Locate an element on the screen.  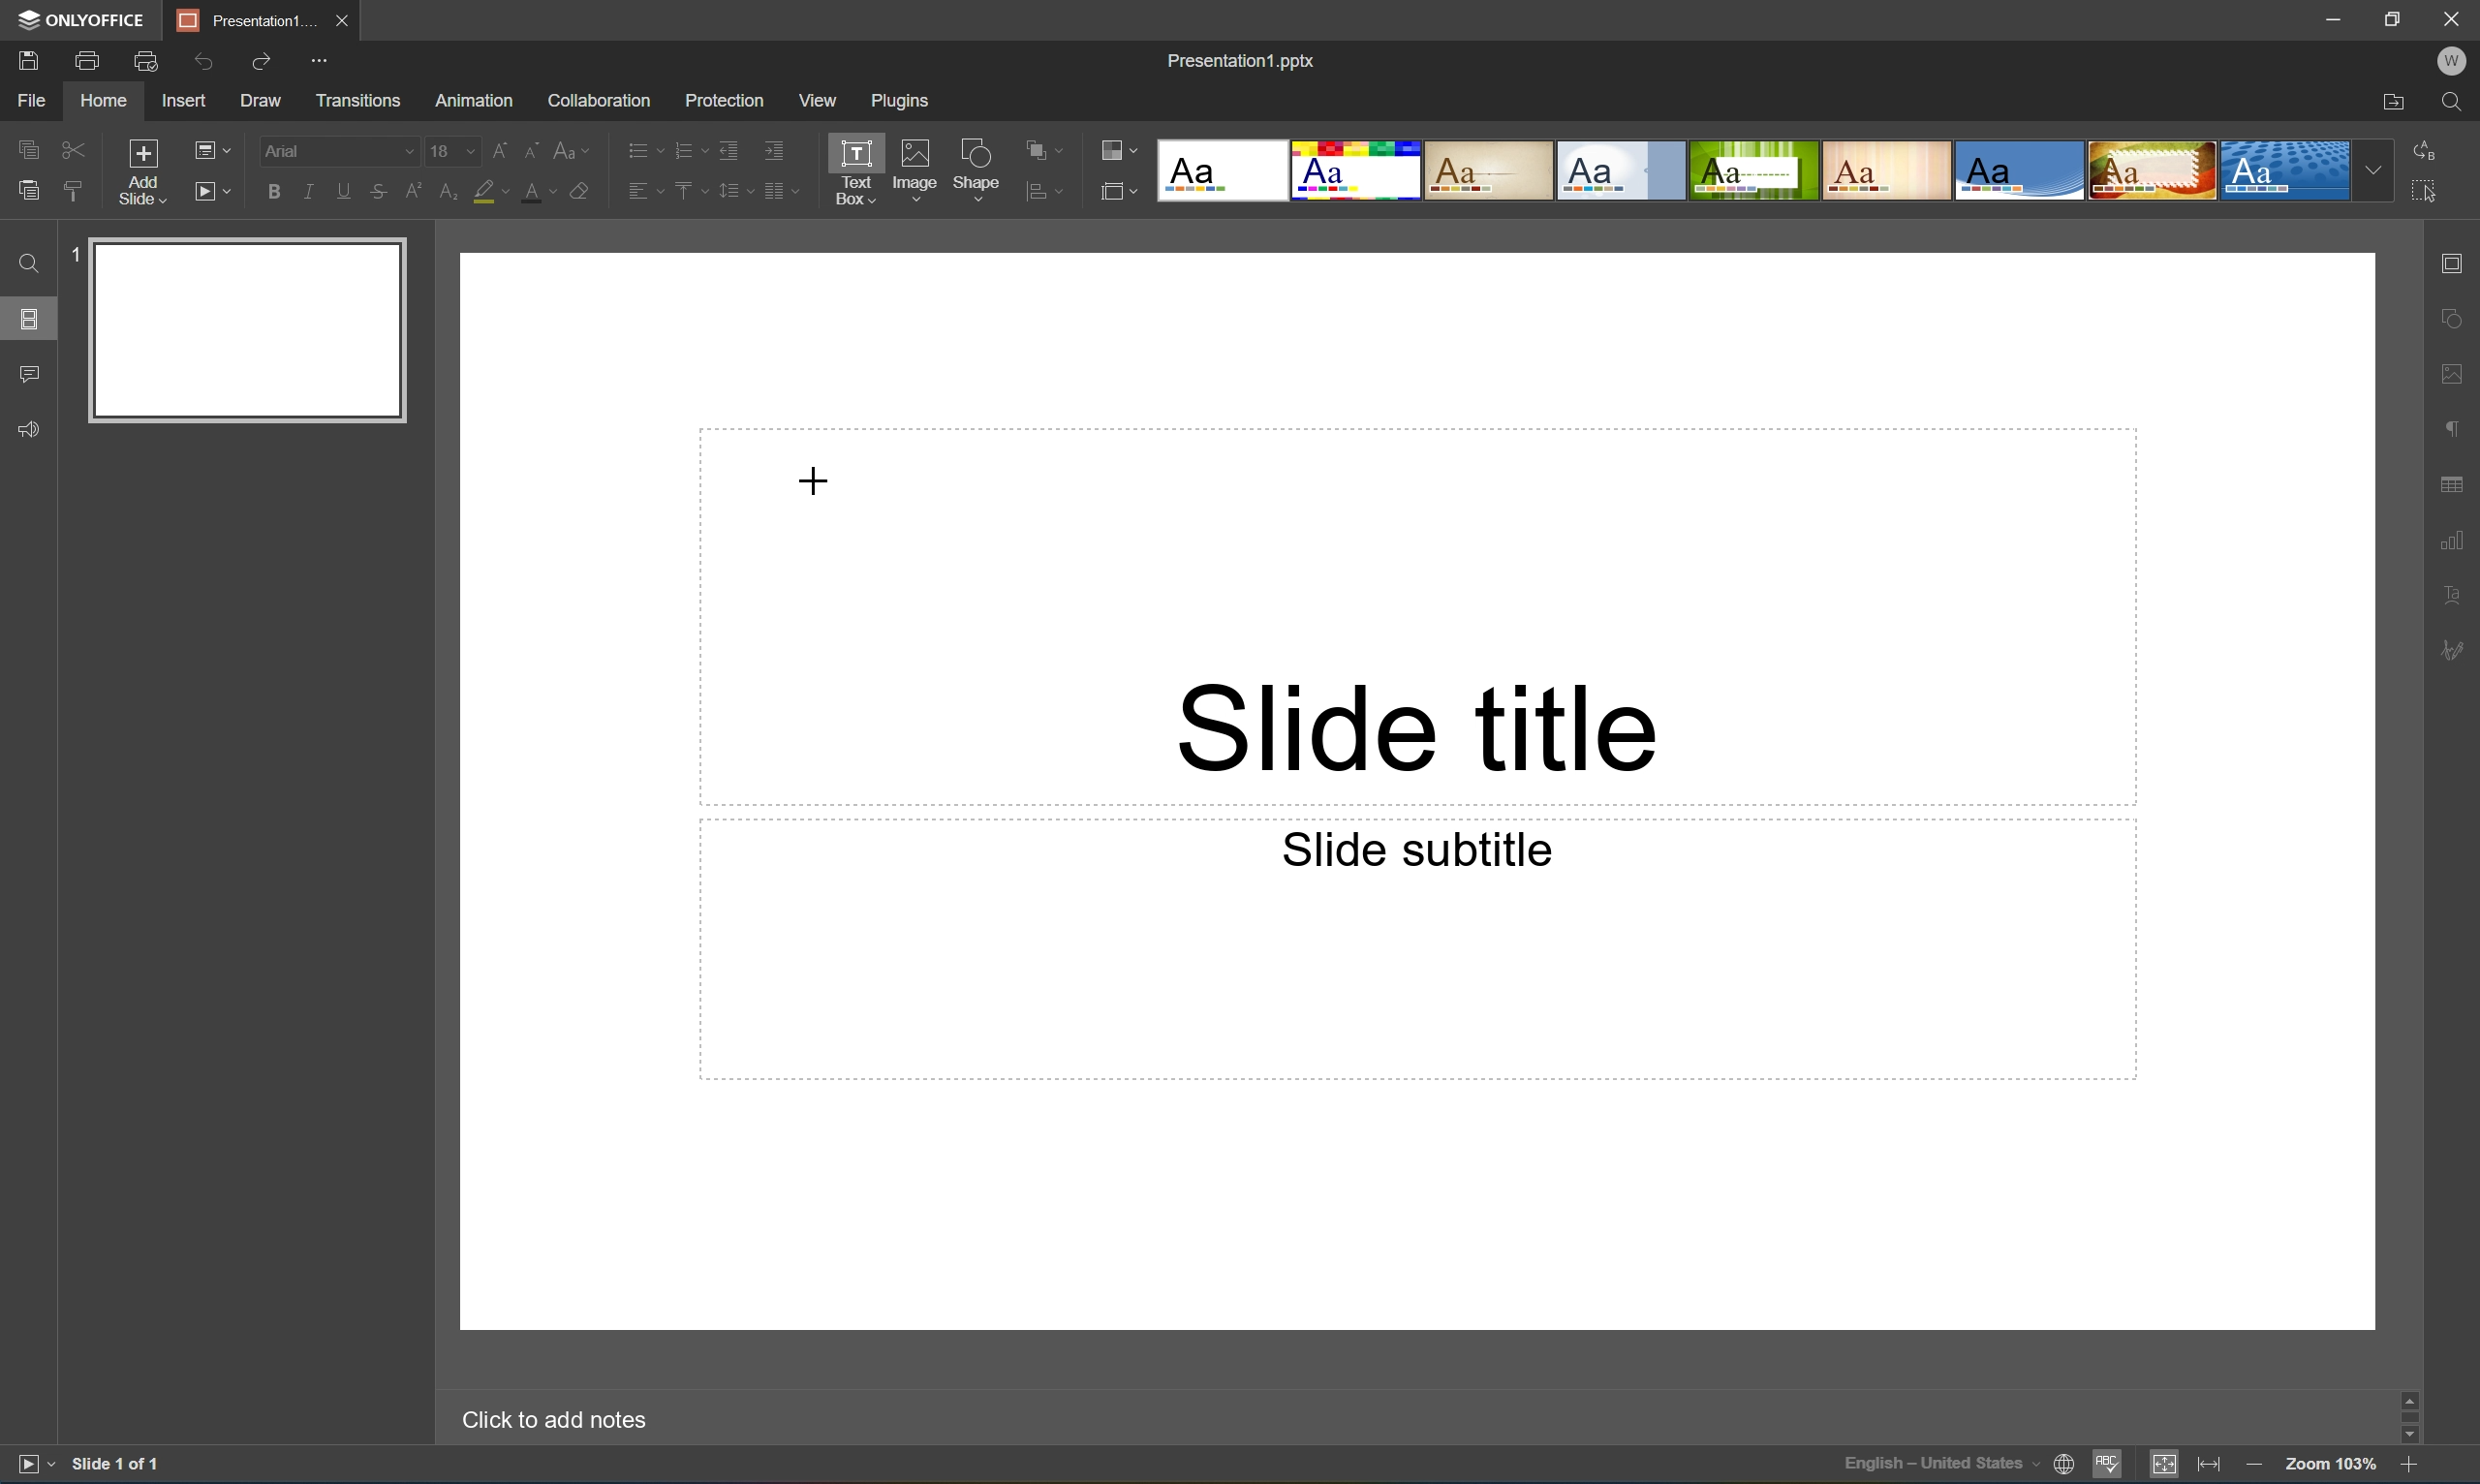
Zoom out is located at coordinates (2252, 1464).